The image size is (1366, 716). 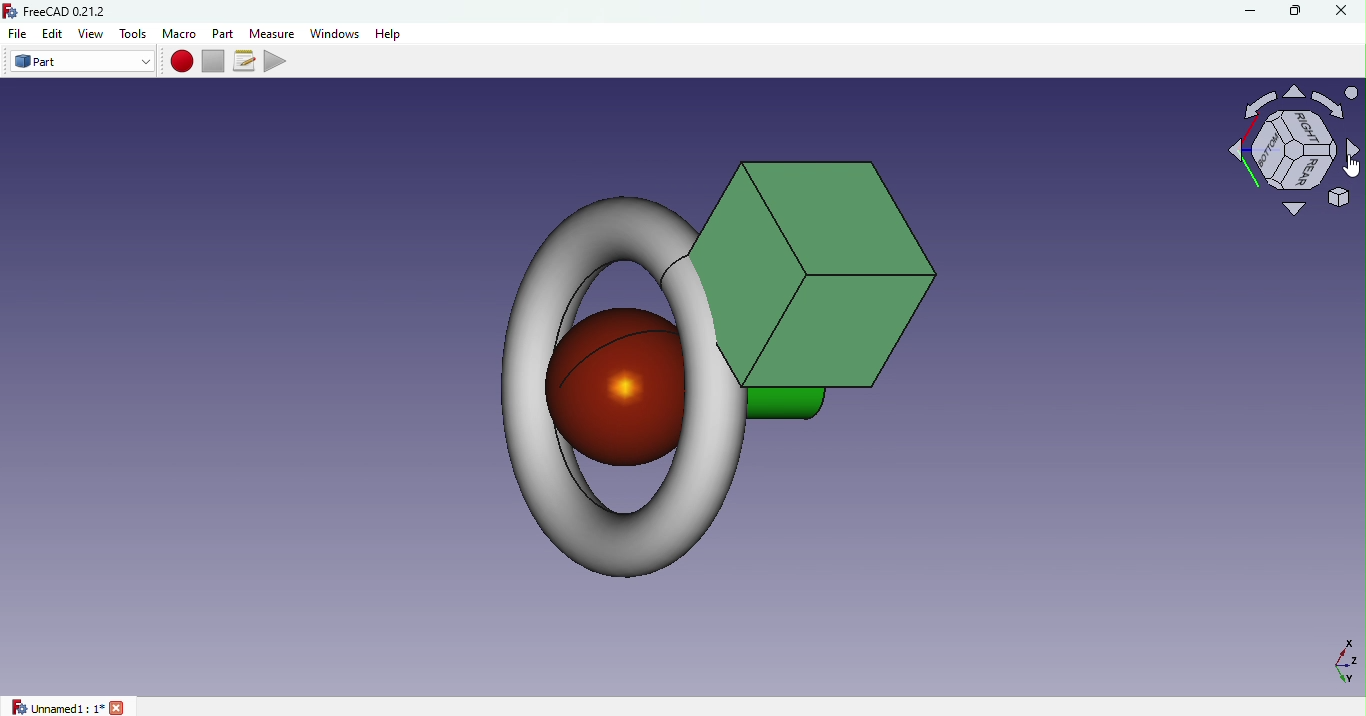 I want to click on Dimension axis, so click(x=1333, y=660).